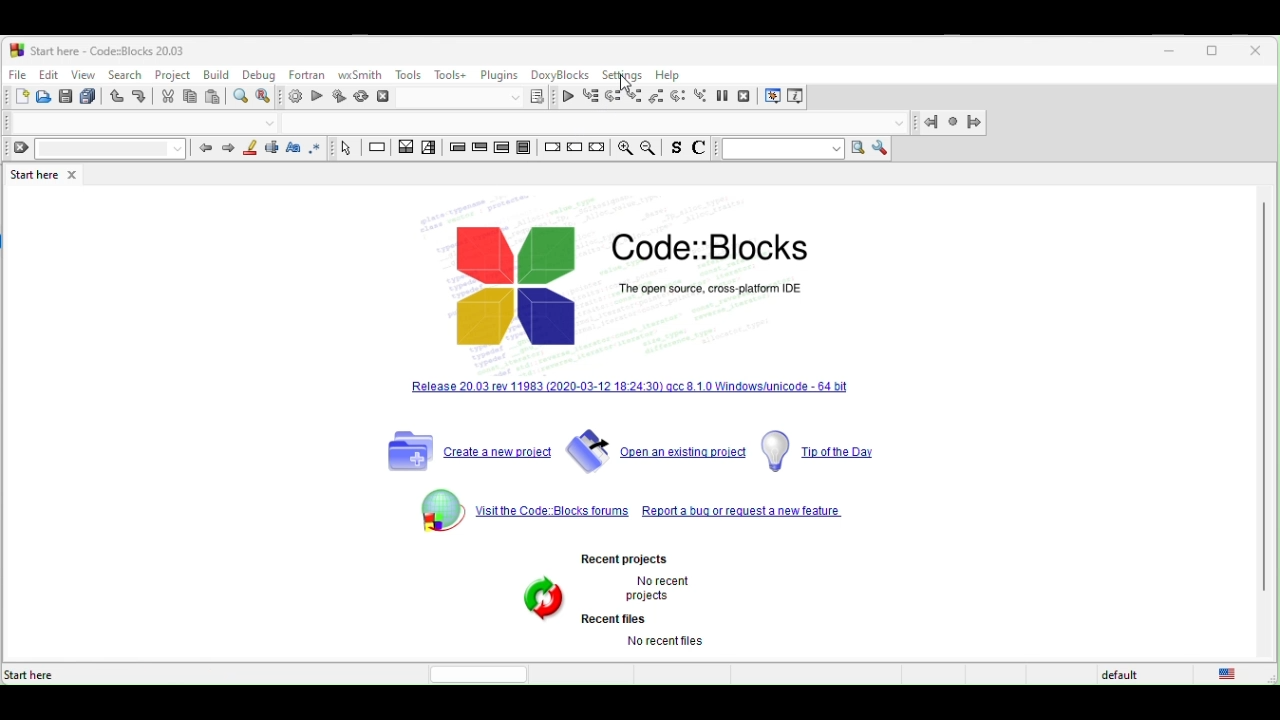 The width and height of the screenshot is (1280, 720). I want to click on step into instruction, so click(701, 97).